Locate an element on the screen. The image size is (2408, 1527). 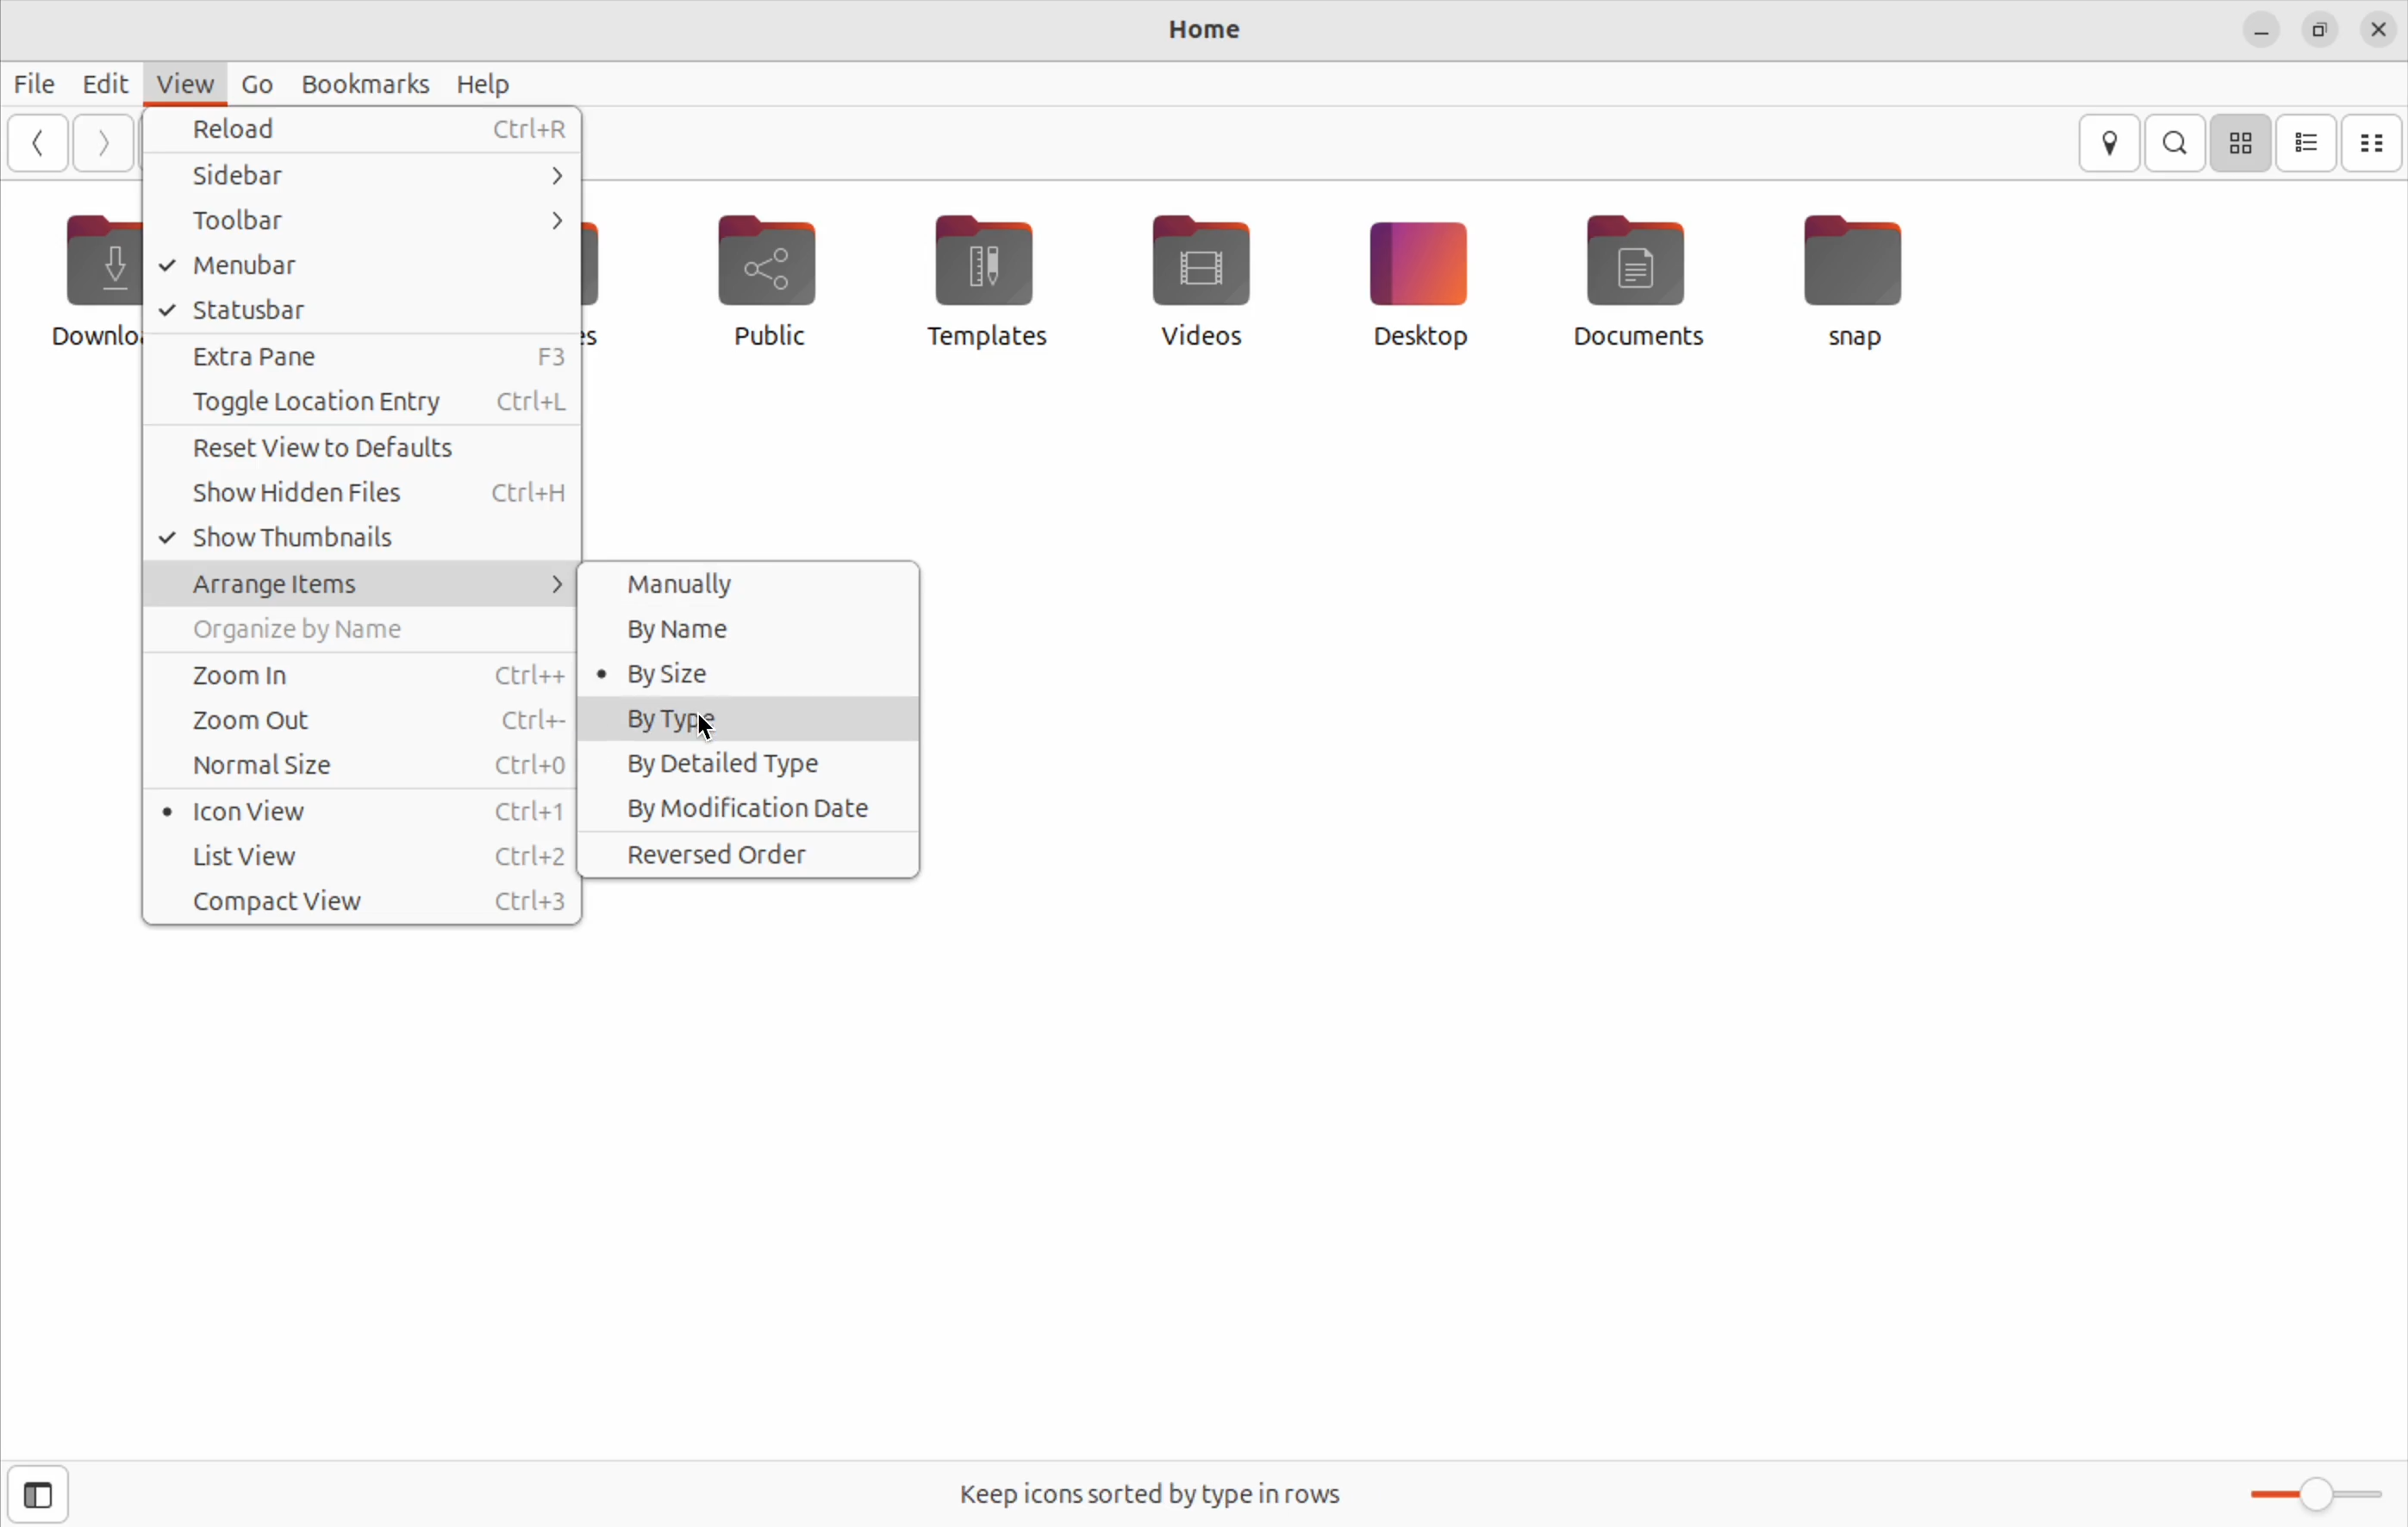
bookmarks is located at coordinates (365, 82).